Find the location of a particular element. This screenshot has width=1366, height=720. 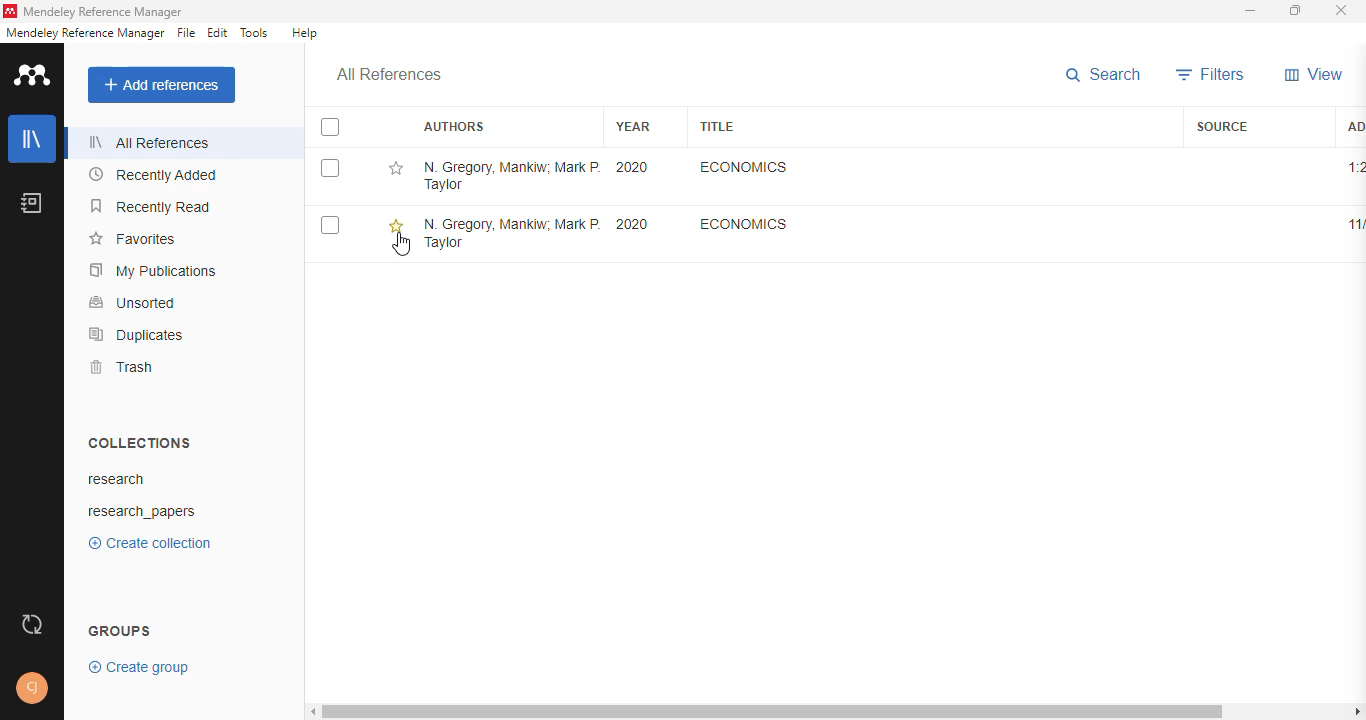

select is located at coordinates (330, 168).